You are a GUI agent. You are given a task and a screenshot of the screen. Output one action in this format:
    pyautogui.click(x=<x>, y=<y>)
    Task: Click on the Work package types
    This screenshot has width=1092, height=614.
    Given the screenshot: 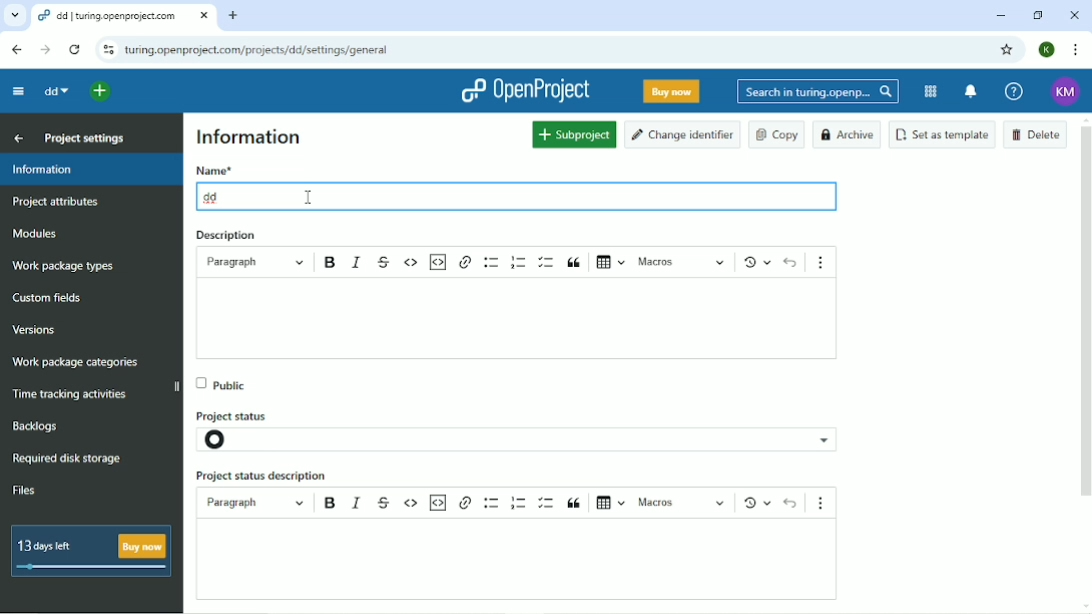 What is the action you would take?
    pyautogui.click(x=64, y=266)
    